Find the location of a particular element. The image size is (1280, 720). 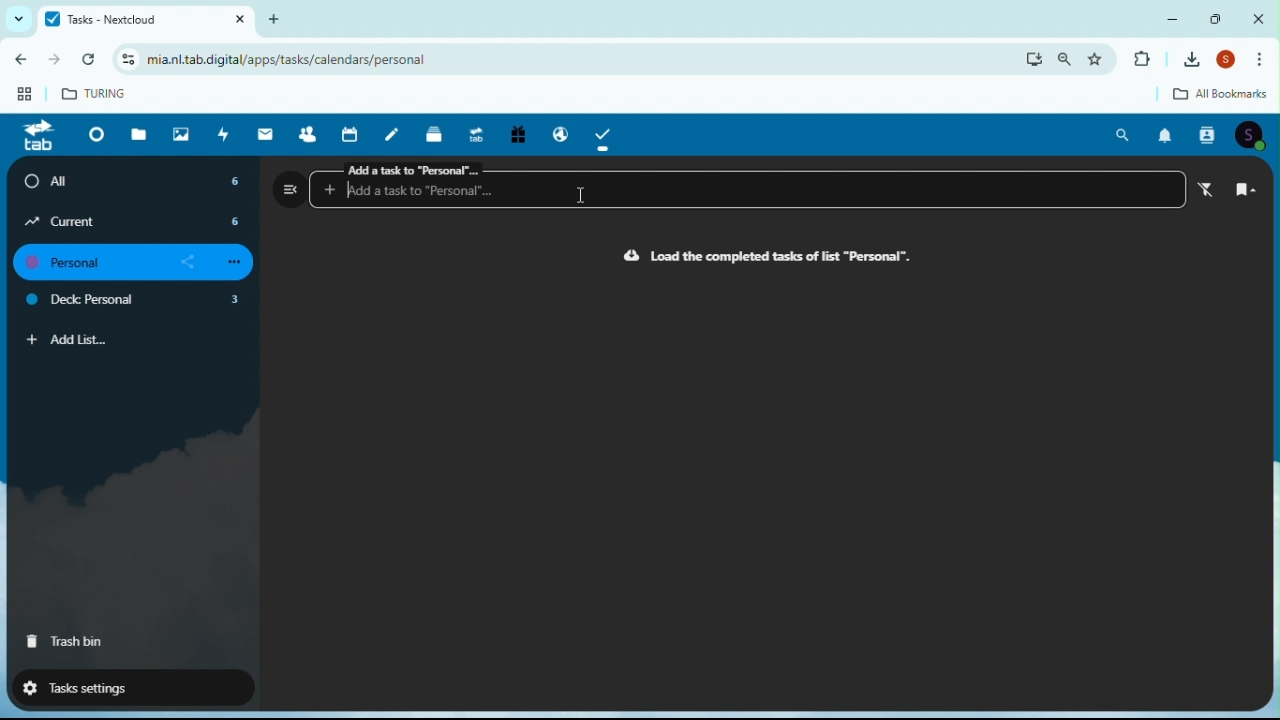

Dashboard is located at coordinates (93, 134).